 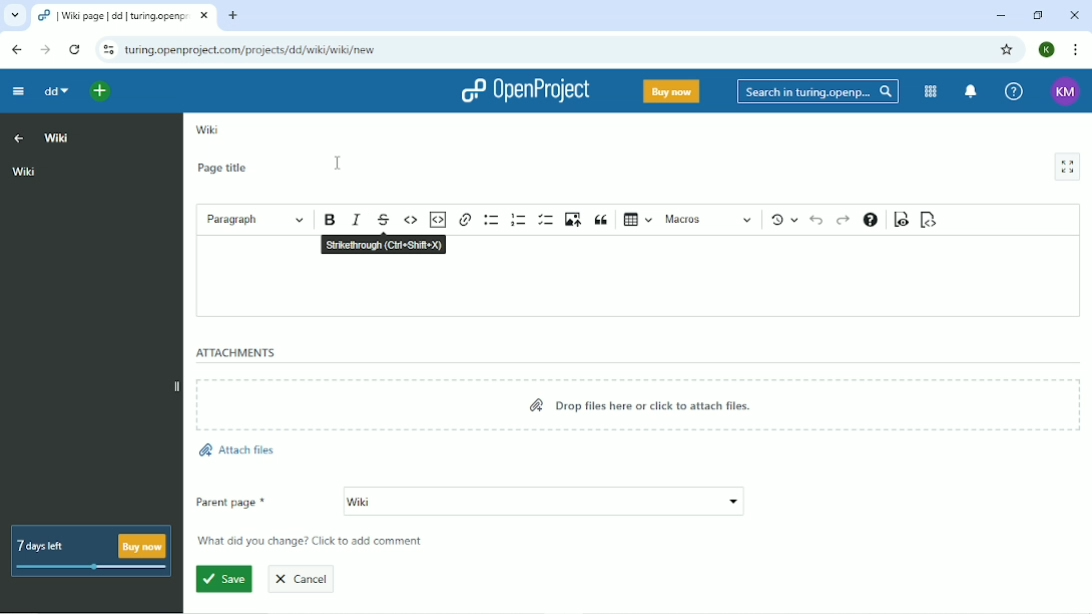 What do you see at coordinates (1074, 50) in the screenshot?
I see `Customize and control google chrome` at bounding box center [1074, 50].